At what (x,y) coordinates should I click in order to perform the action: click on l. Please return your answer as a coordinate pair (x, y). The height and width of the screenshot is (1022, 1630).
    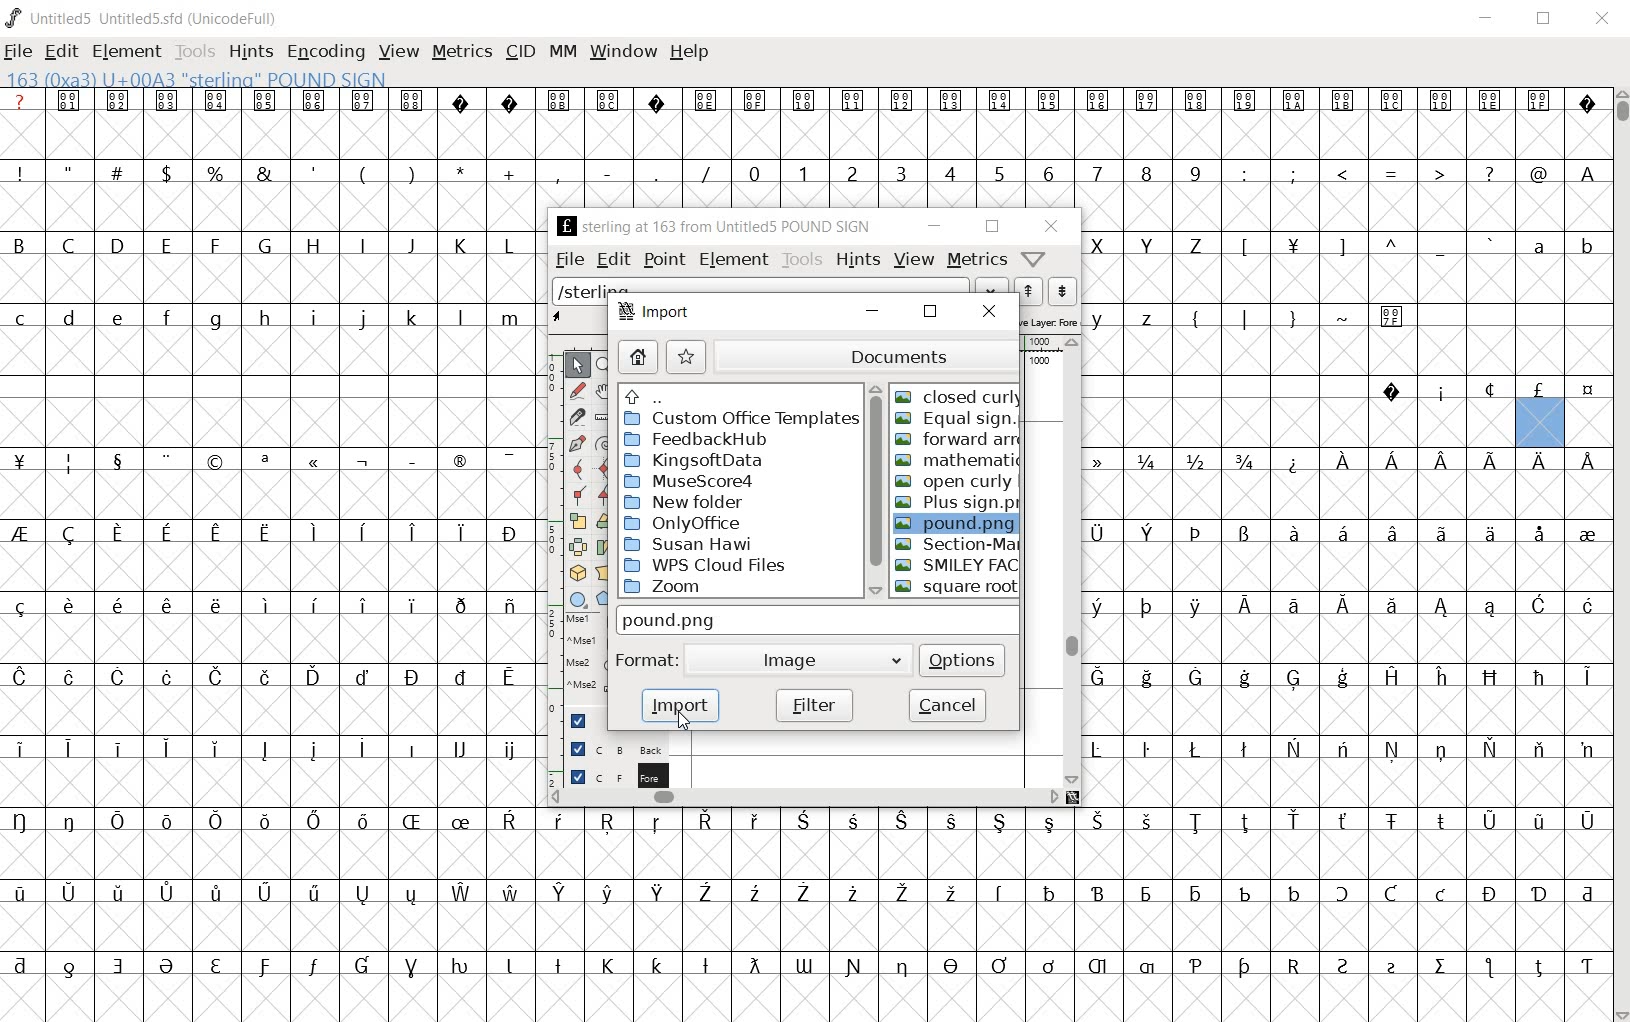
    Looking at the image, I should click on (461, 317).